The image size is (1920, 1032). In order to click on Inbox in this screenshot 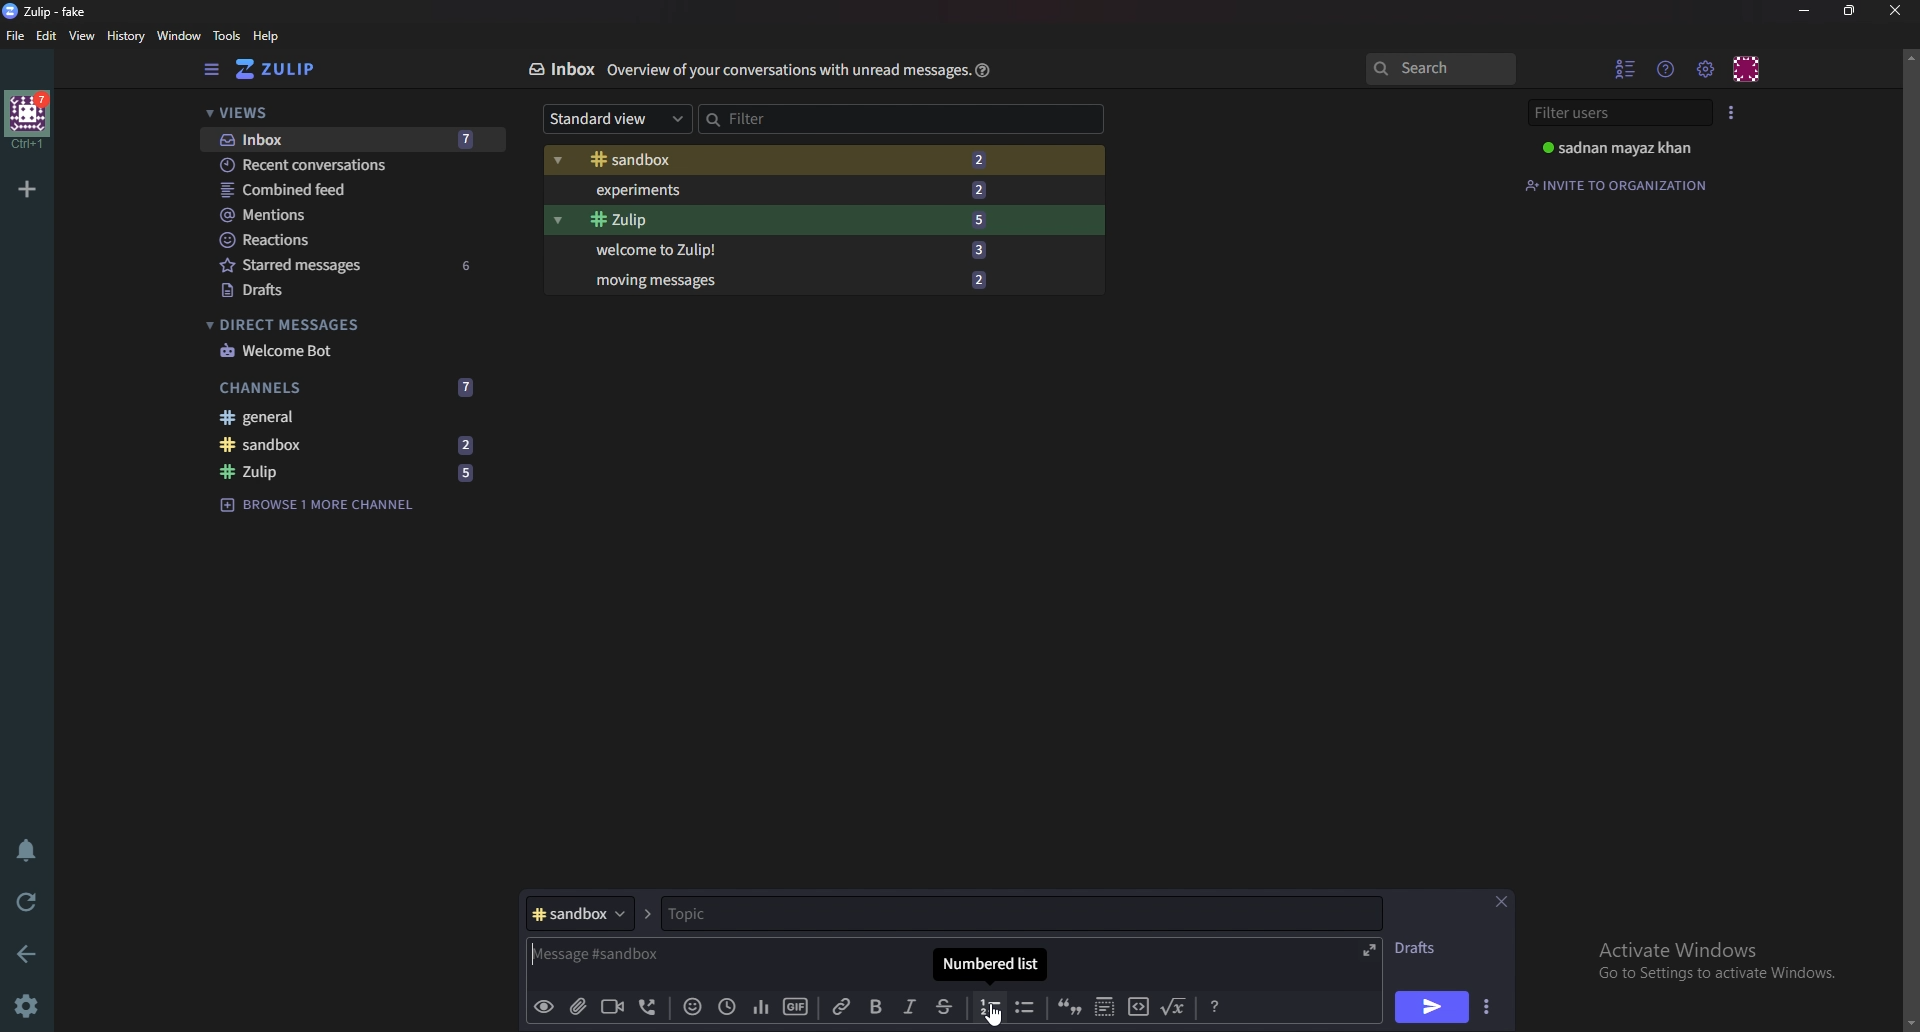, I will do `click(346, 139)`.